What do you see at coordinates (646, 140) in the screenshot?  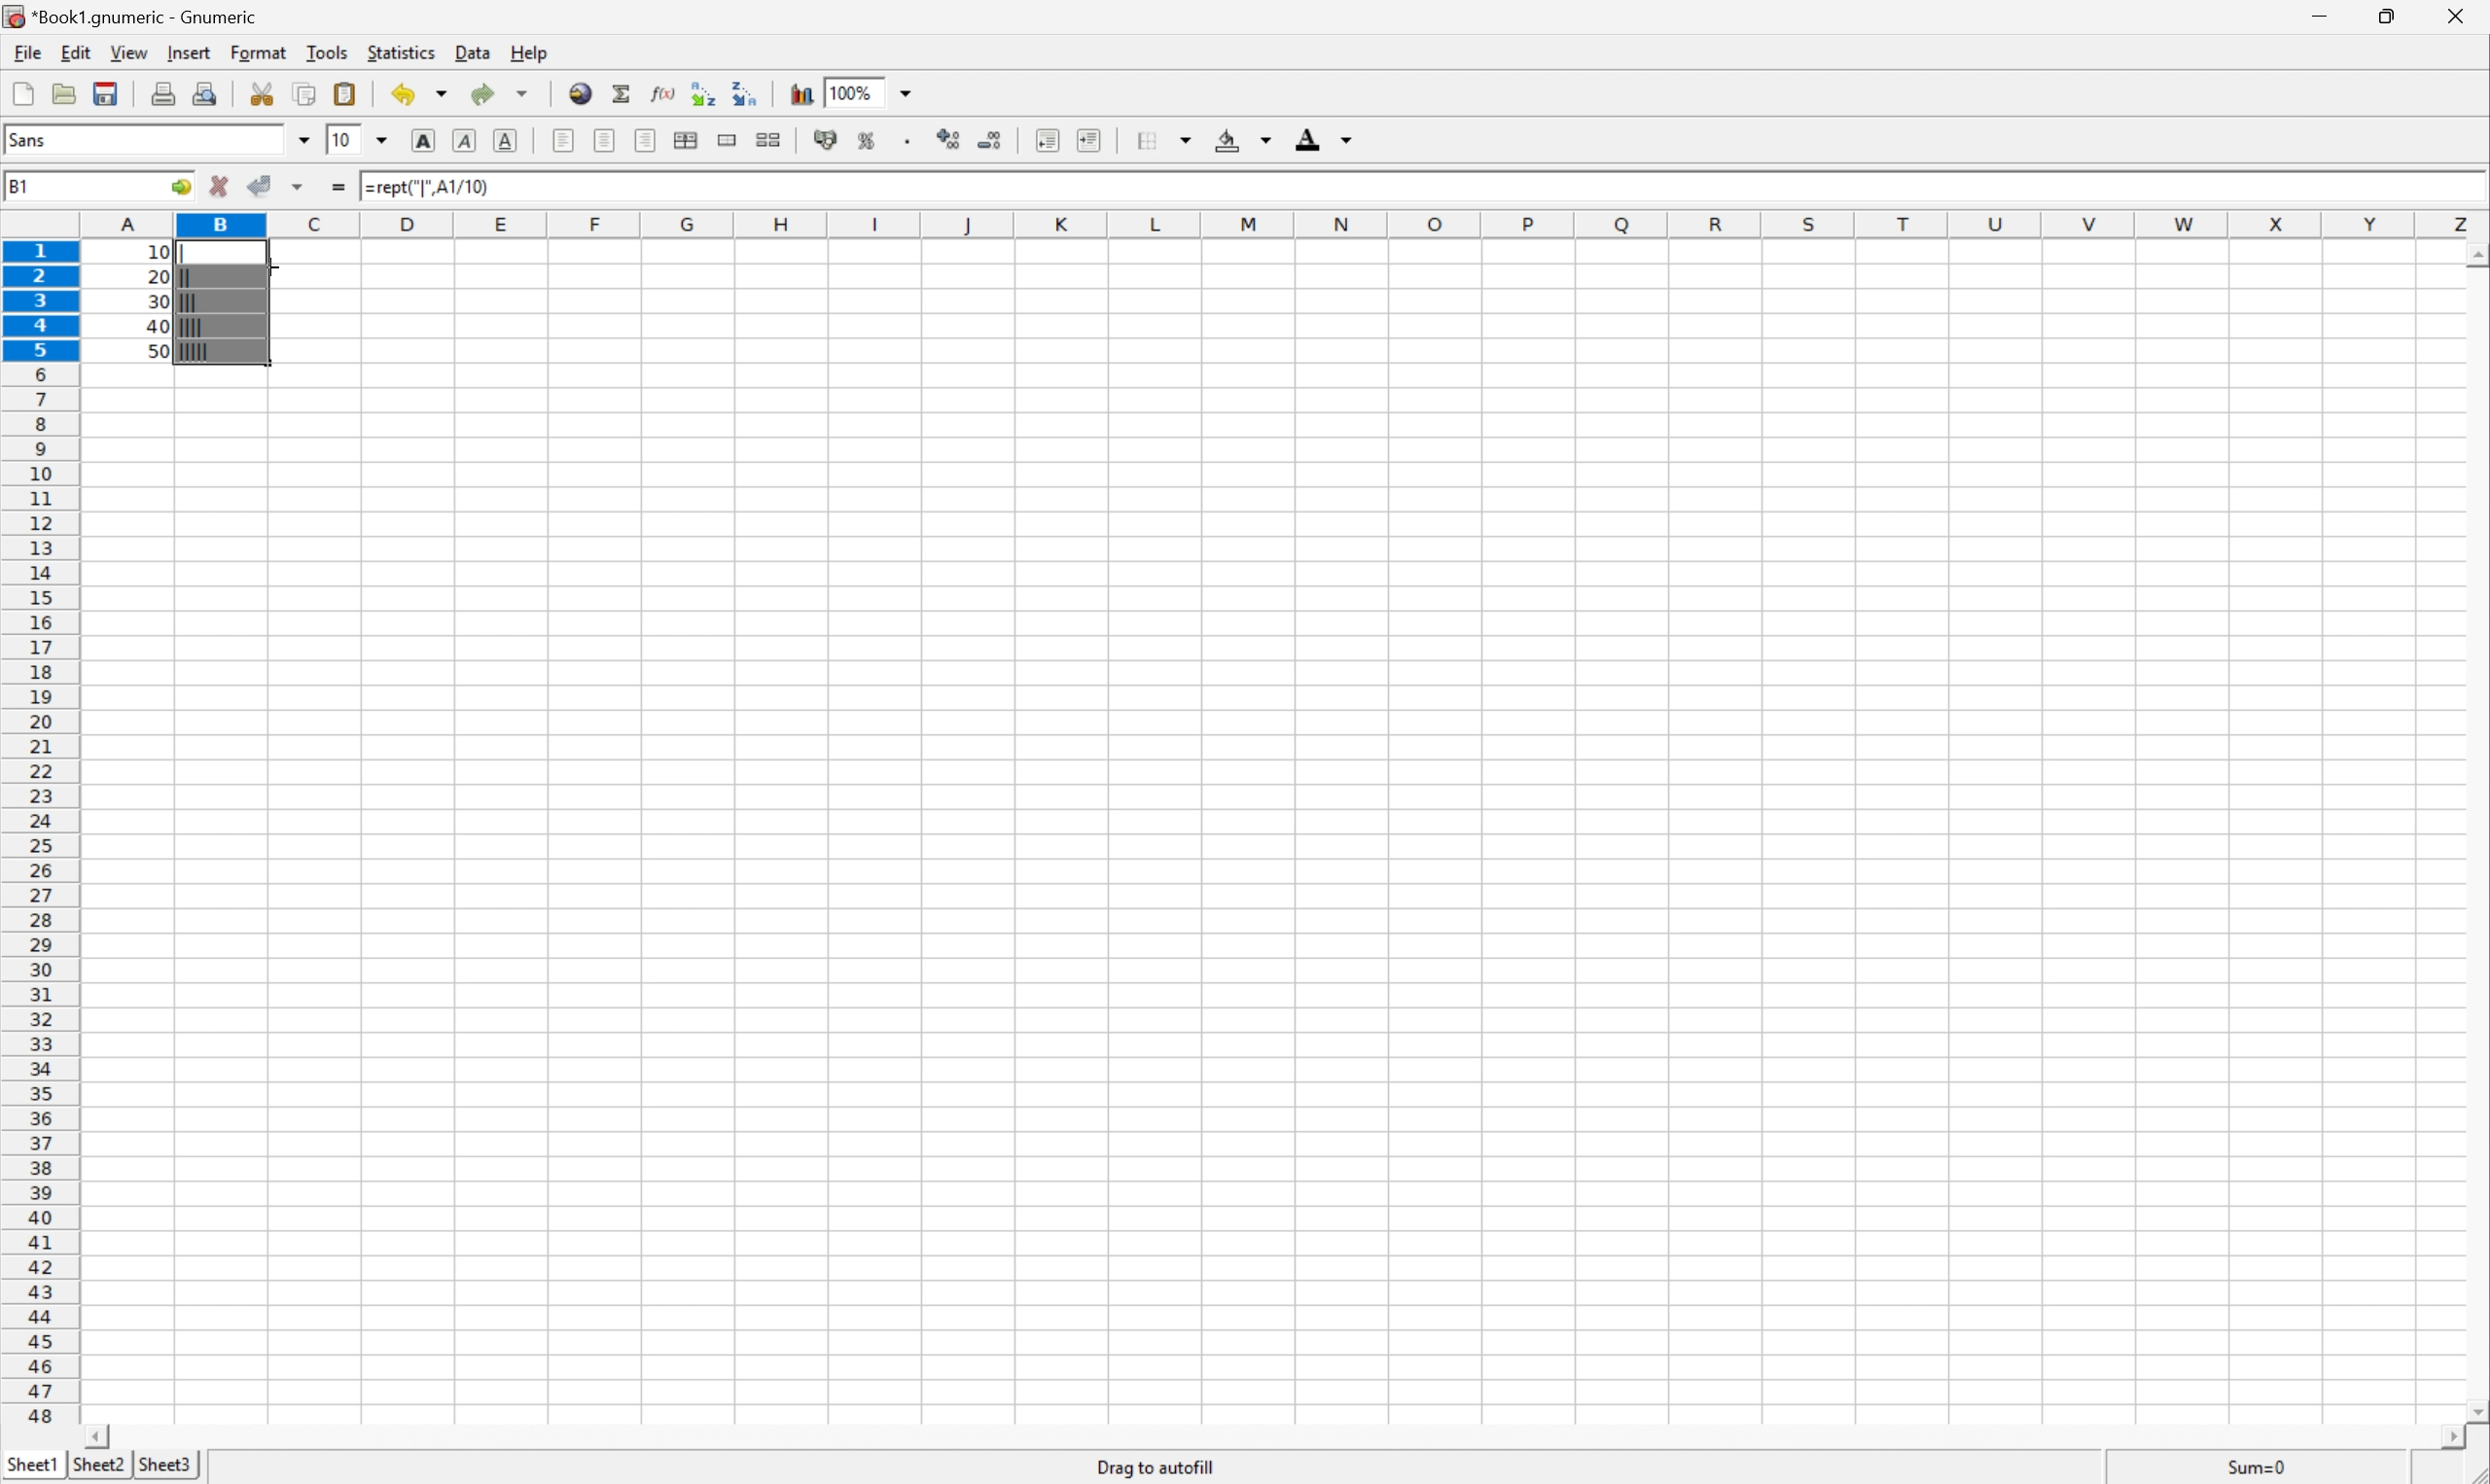 I see `Align Right` at bounding box center [646, 140].